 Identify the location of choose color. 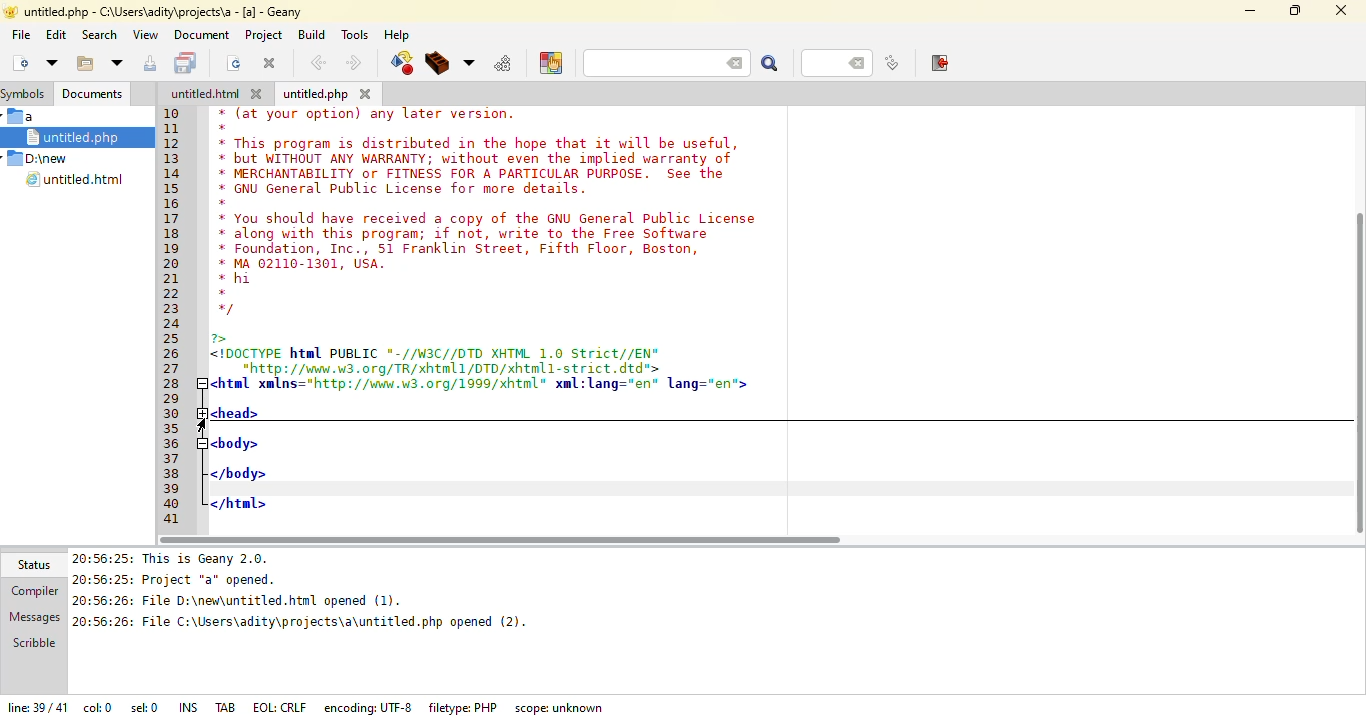
(550, 64).